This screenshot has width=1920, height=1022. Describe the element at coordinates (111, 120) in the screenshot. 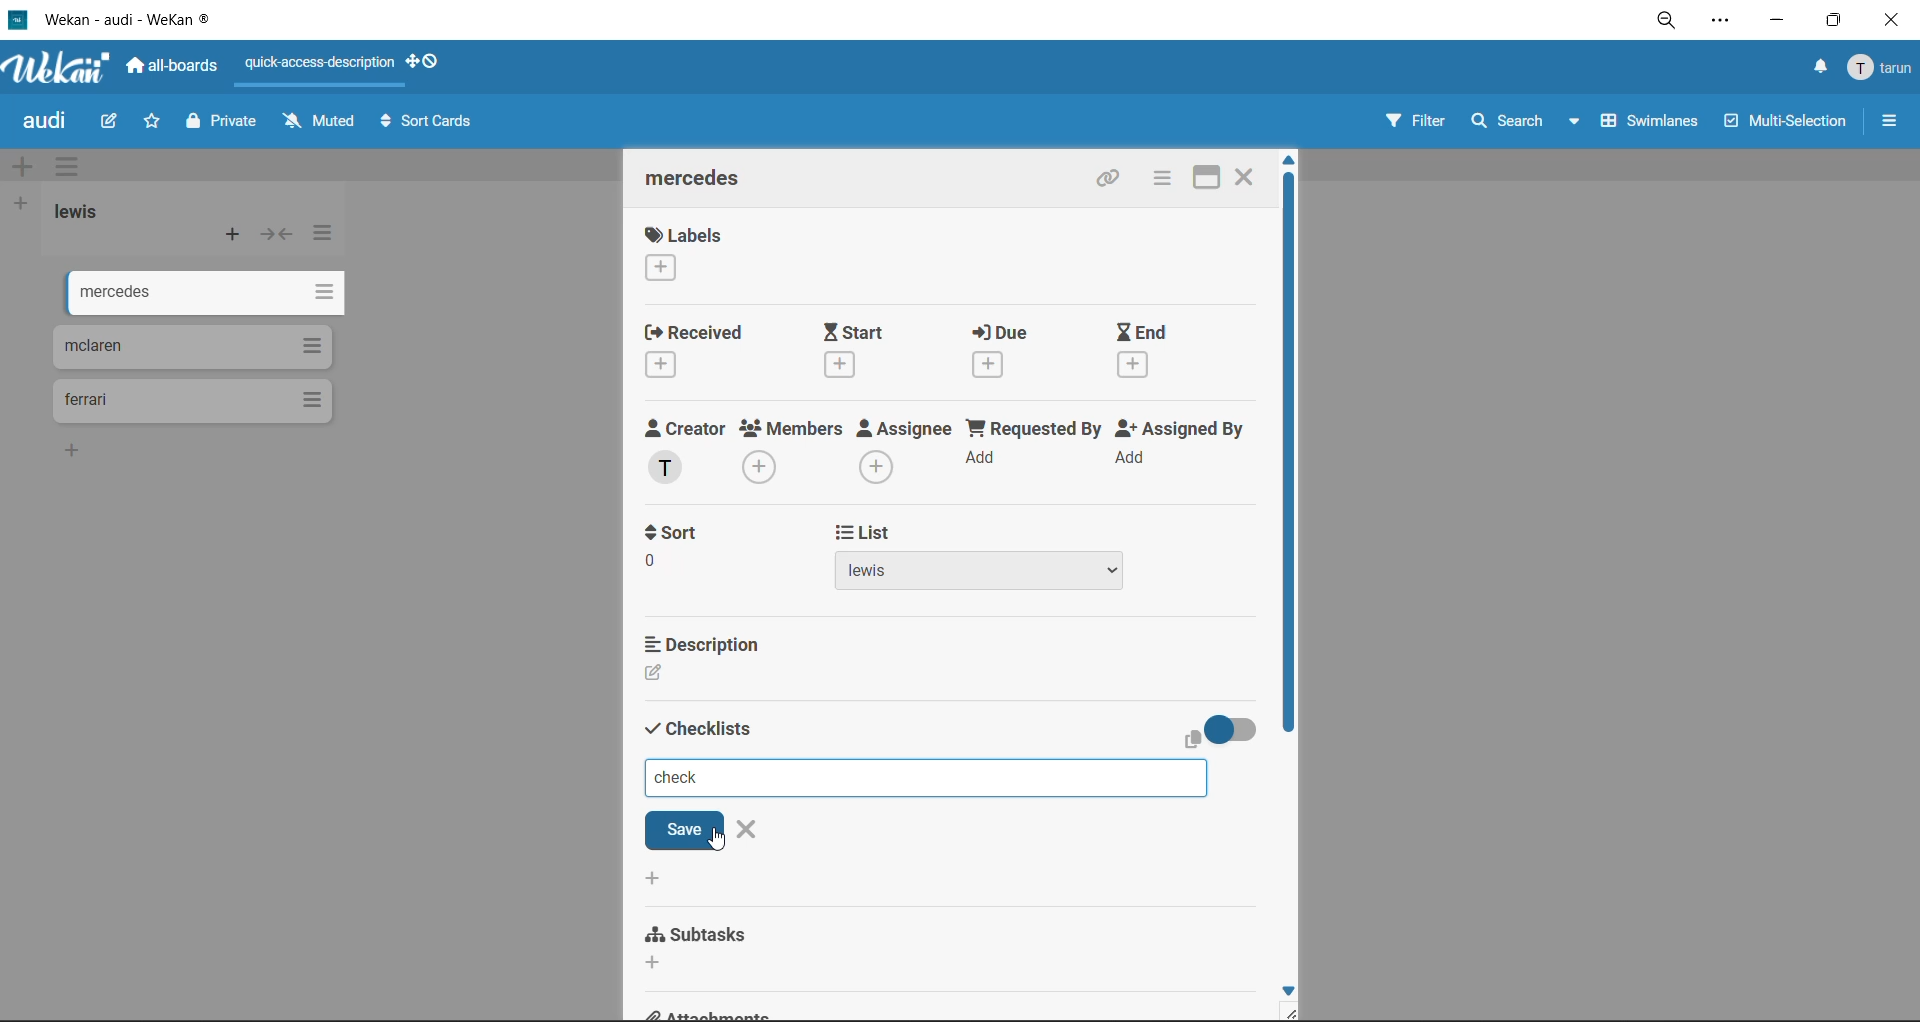

I see `edit` at that location.